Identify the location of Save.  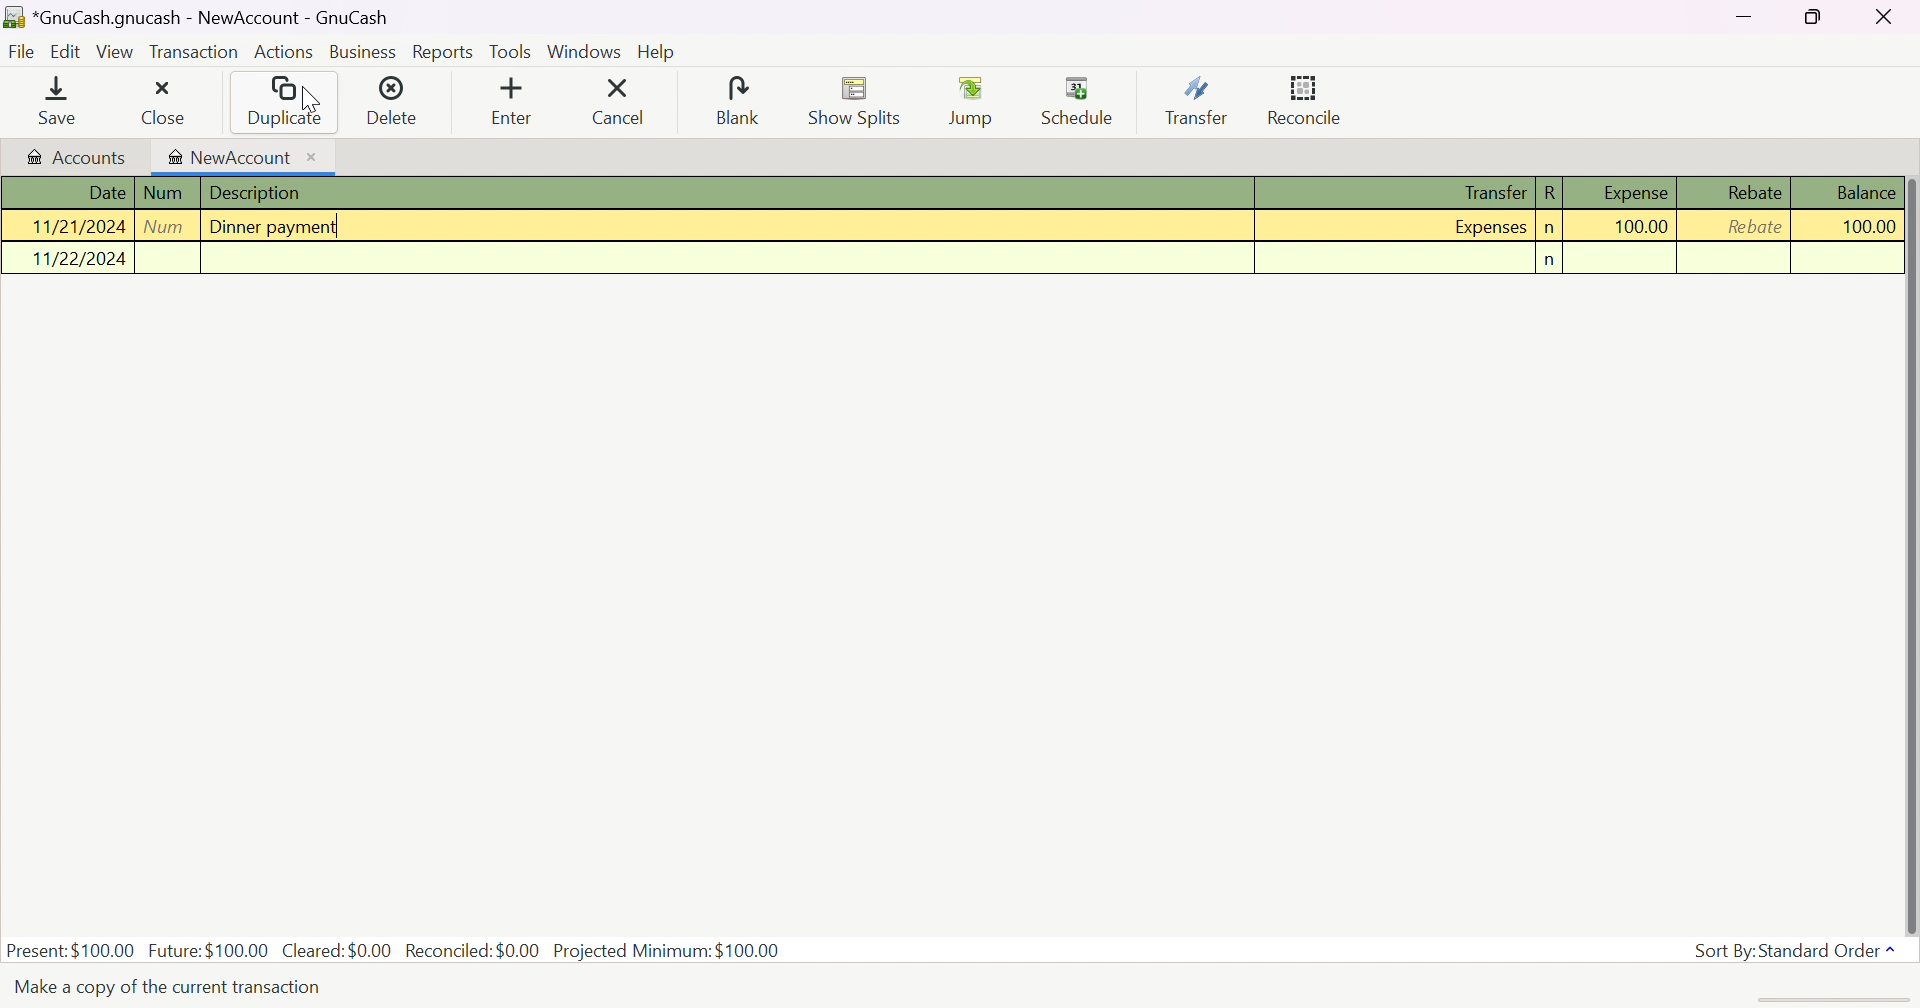
(50, 104).